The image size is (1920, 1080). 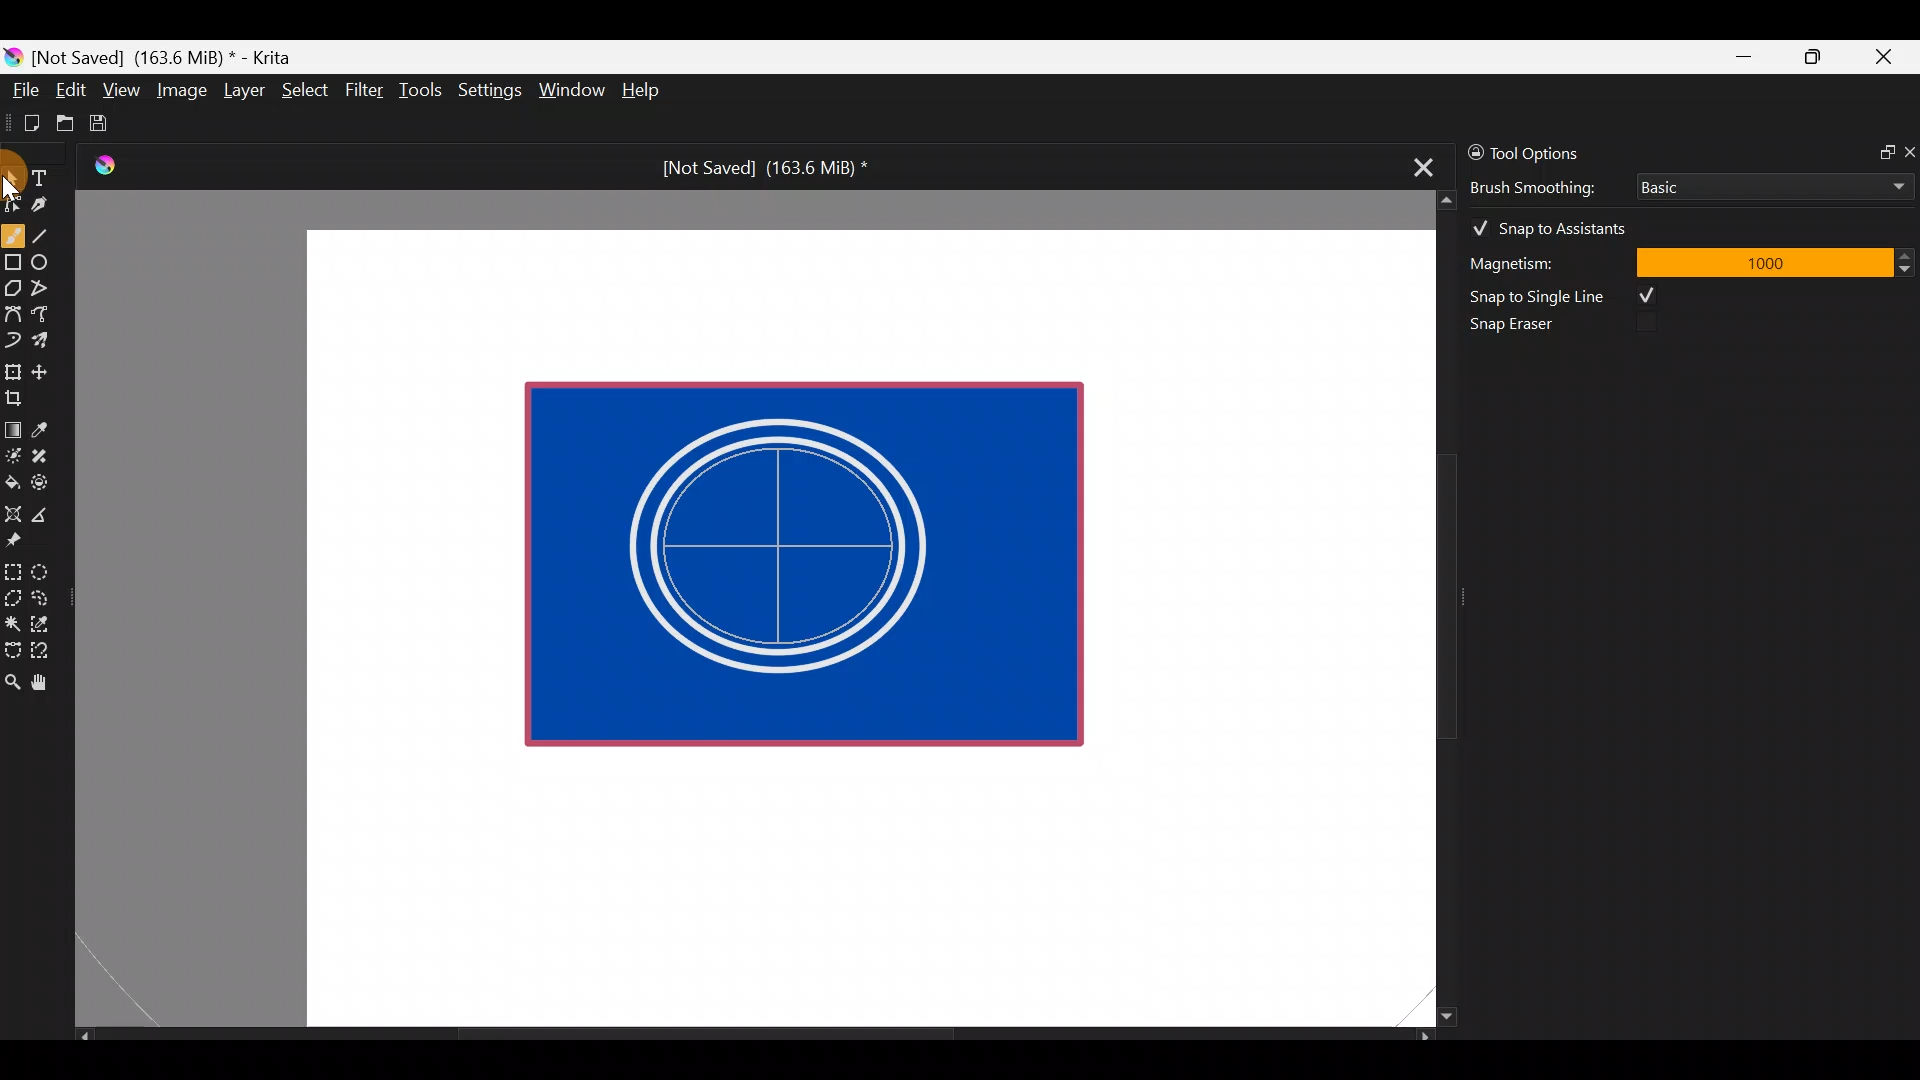 What do you see at coordinates (1525, 328) in the screenshot?
I see `Snap eraser` at bounding box center [1525, 328].